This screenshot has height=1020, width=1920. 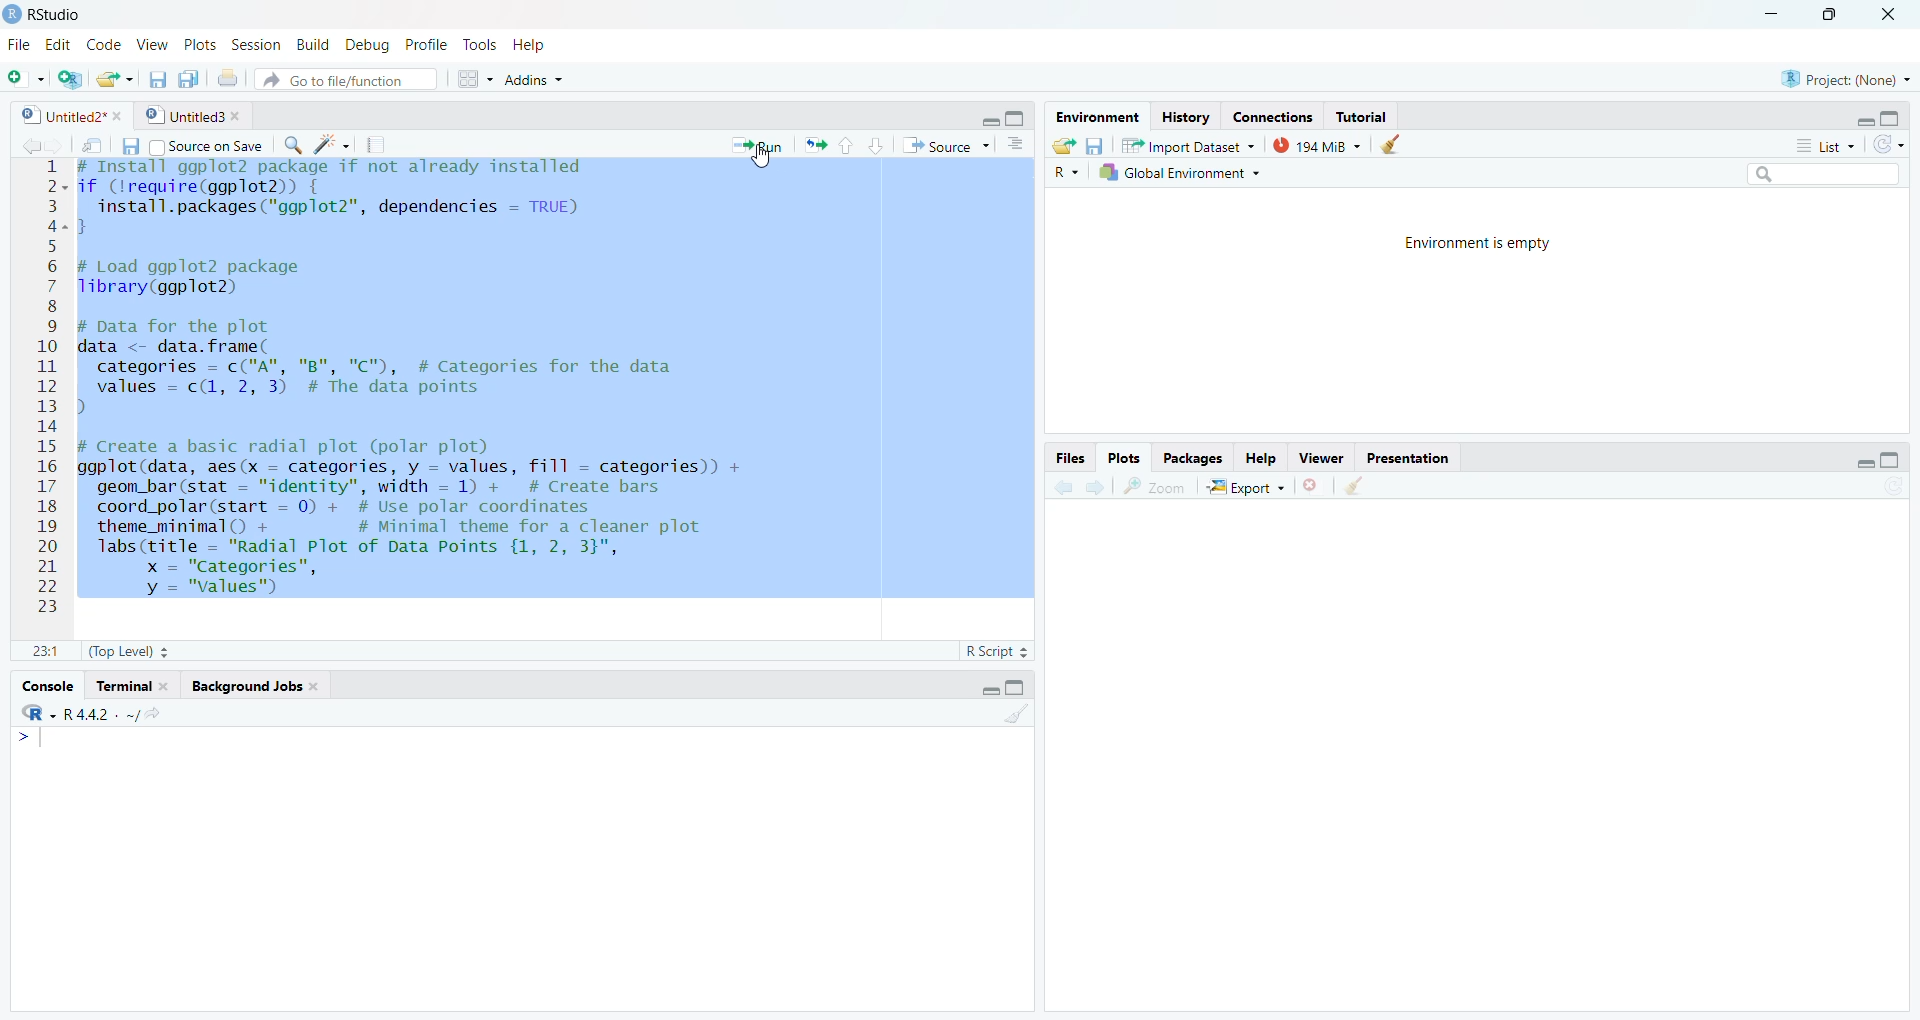 I want to click on new file, so click(x=26, y=77).